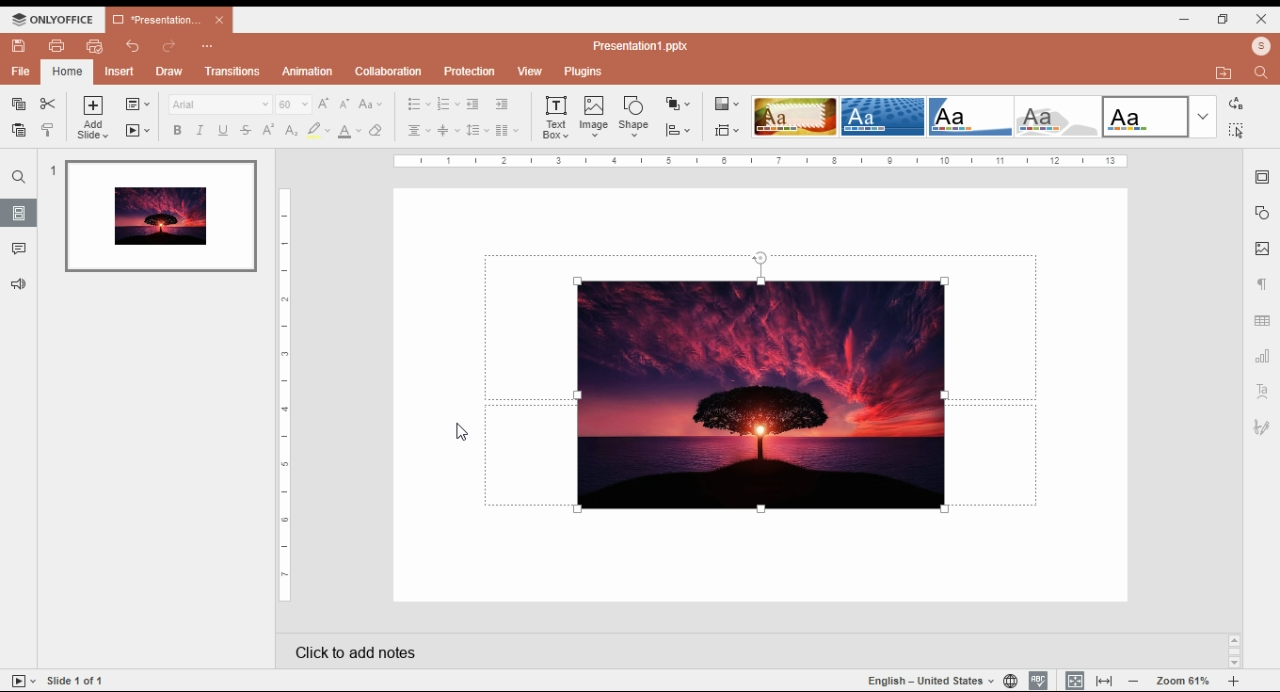  What do you see at coordinates (634, 116) in the screenshot?
I see `insert shape` at bounding box center [634, 116].